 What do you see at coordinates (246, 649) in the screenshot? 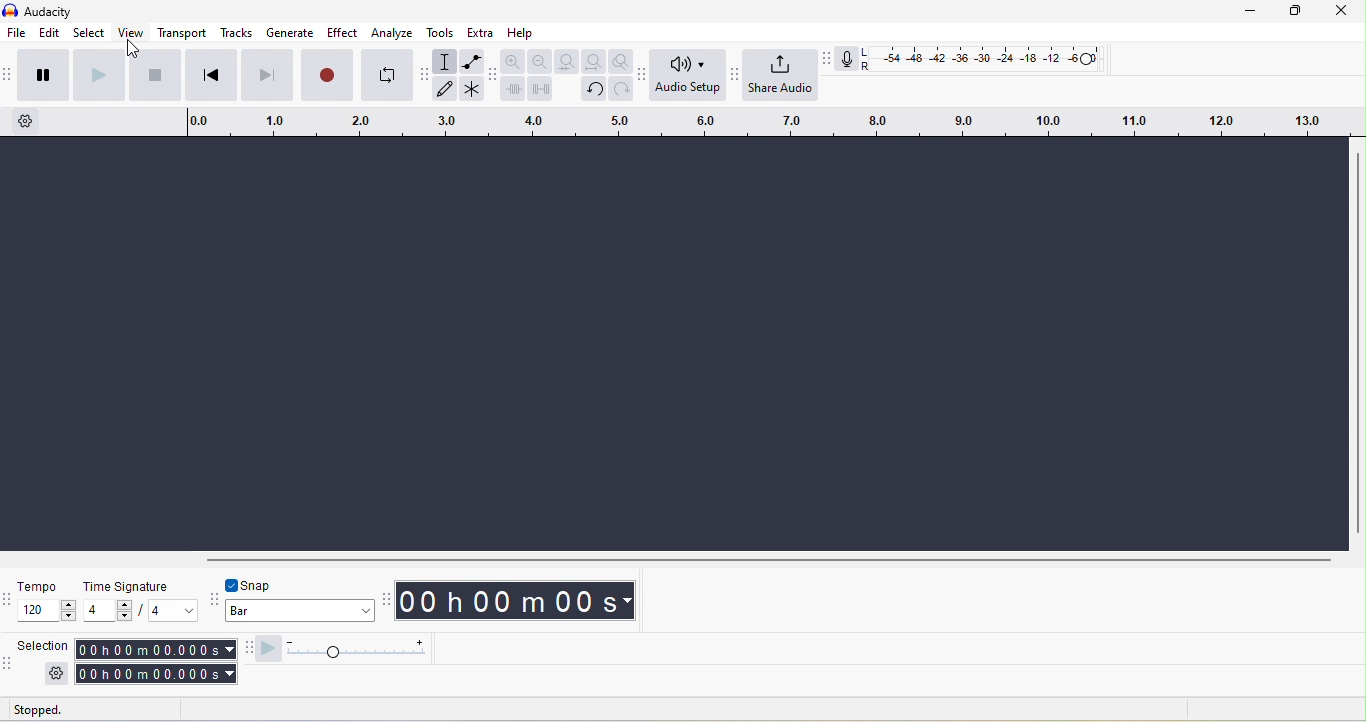
I see `play at speed toolbar` at bounding box center [246, 649].